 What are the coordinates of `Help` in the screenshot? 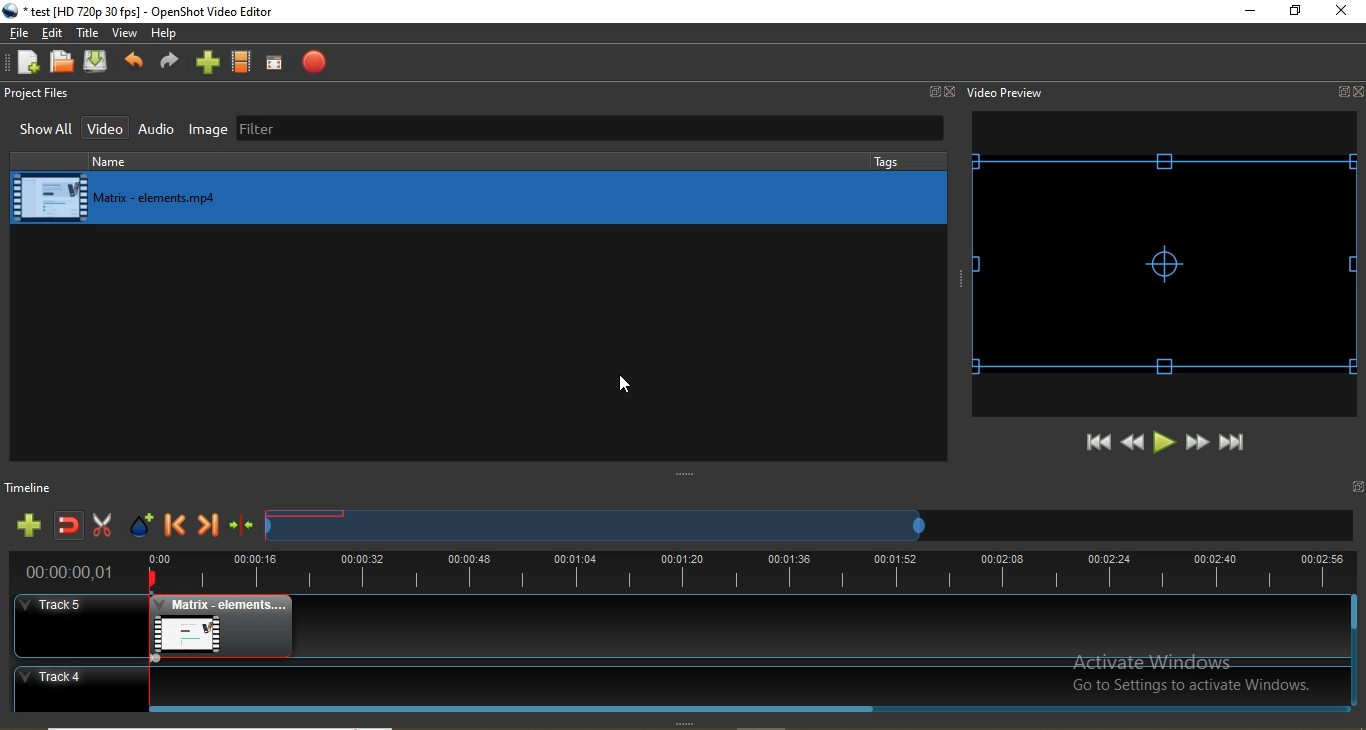 It's located at (167, 35).